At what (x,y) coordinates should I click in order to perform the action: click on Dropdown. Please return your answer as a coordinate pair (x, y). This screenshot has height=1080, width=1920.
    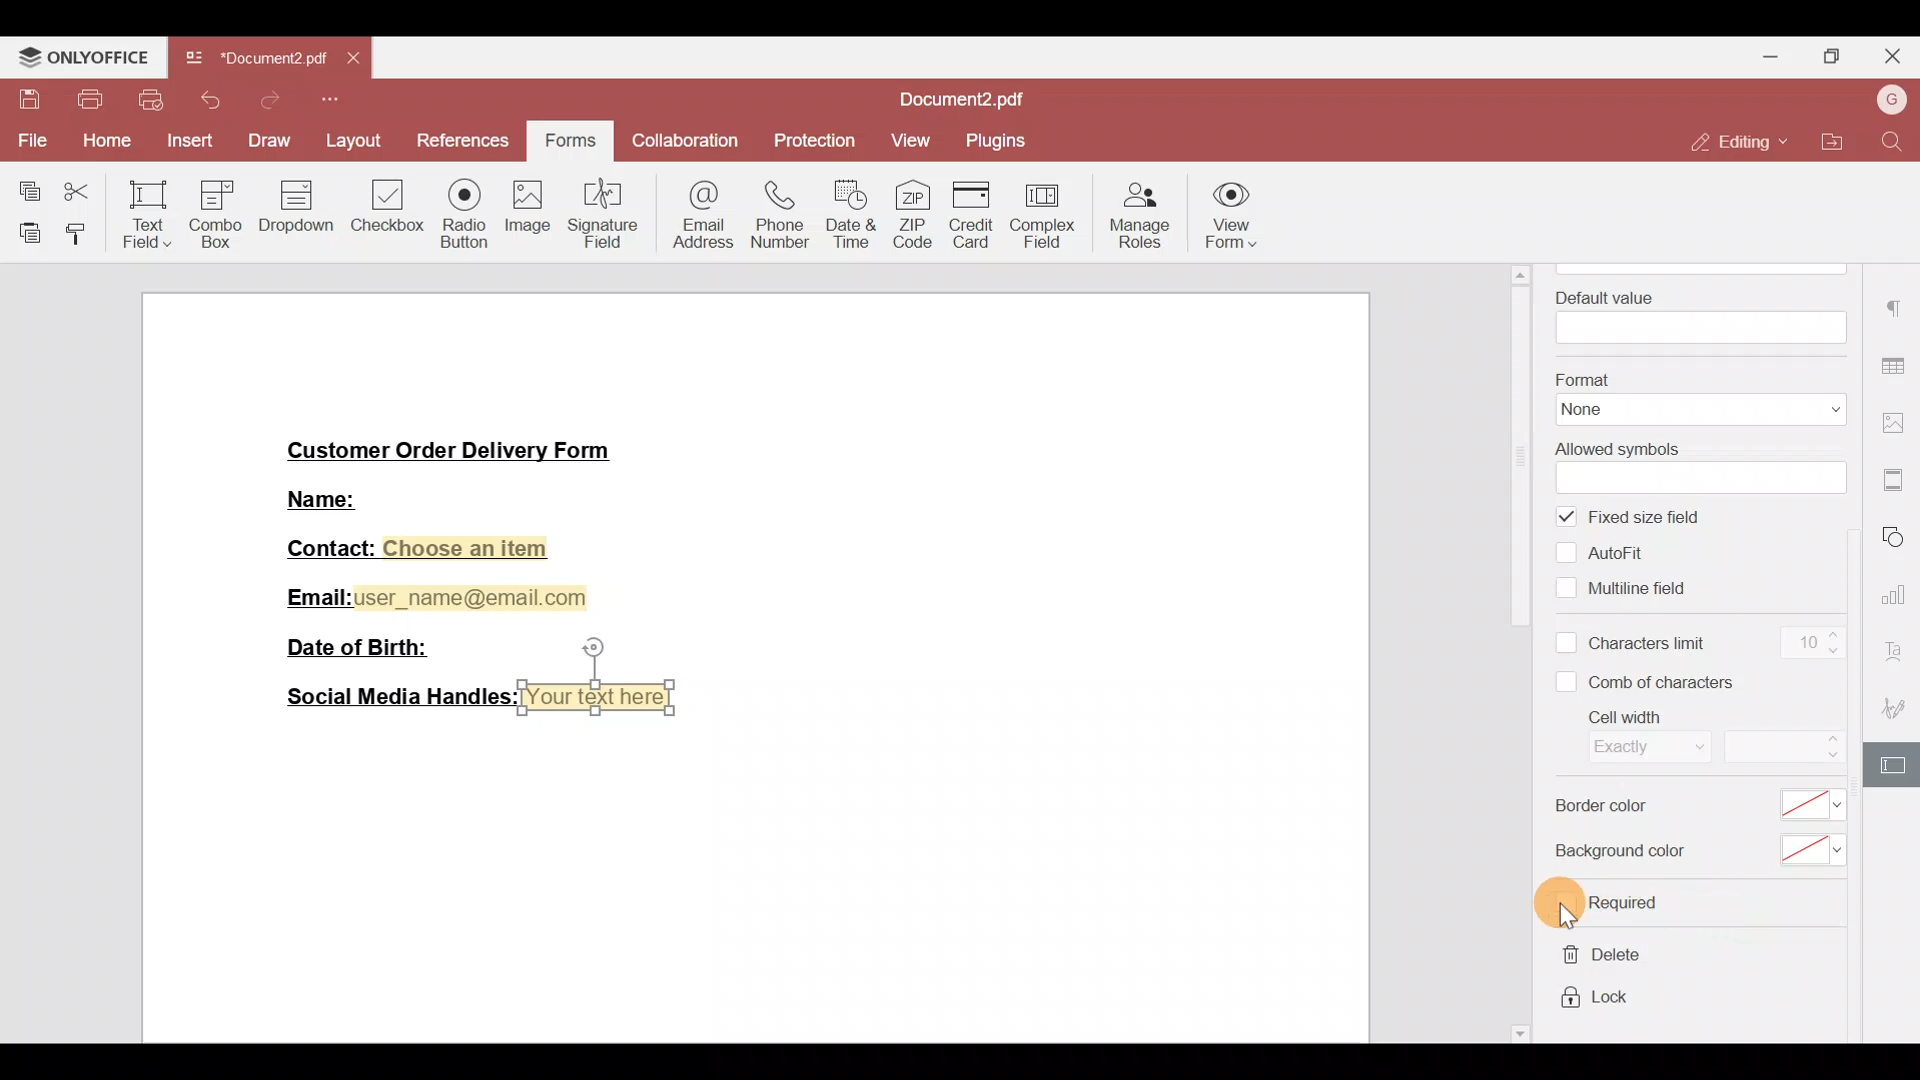
    Looking at the image, I should click on (299, 208).